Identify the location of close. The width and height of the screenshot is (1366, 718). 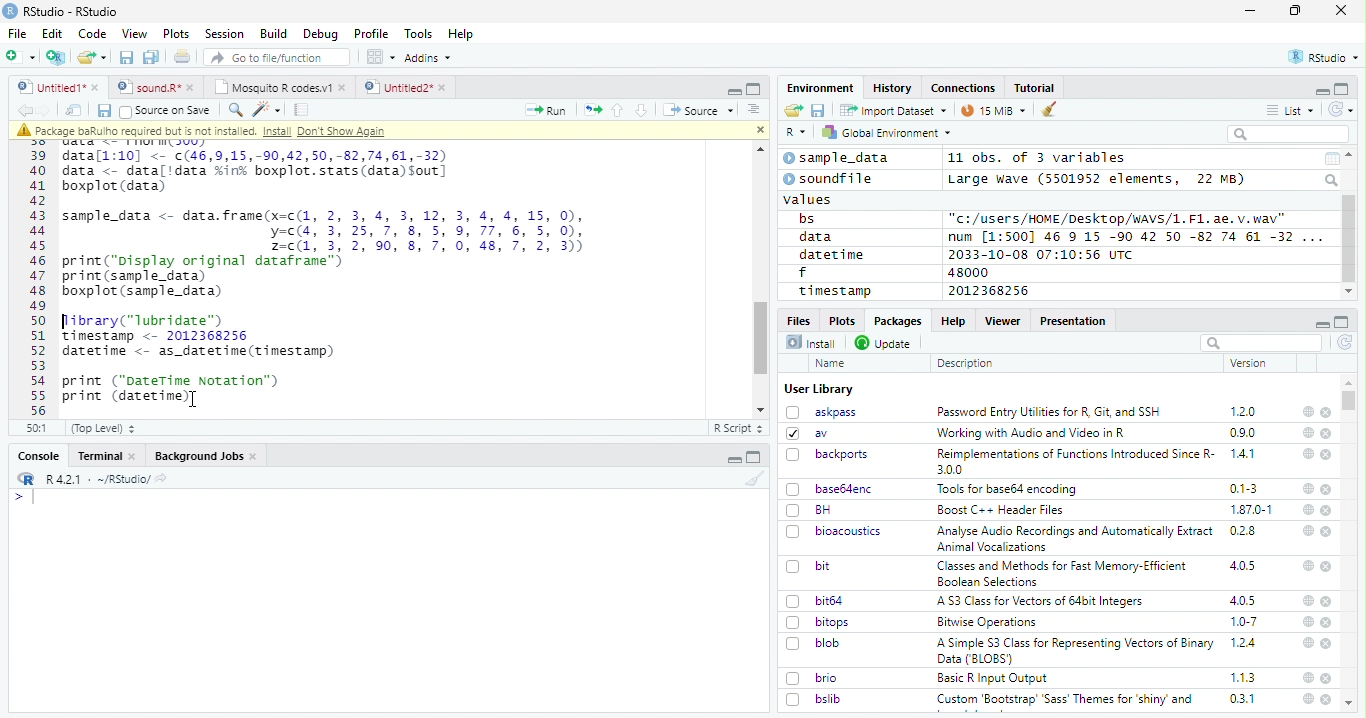
(1326, 489).